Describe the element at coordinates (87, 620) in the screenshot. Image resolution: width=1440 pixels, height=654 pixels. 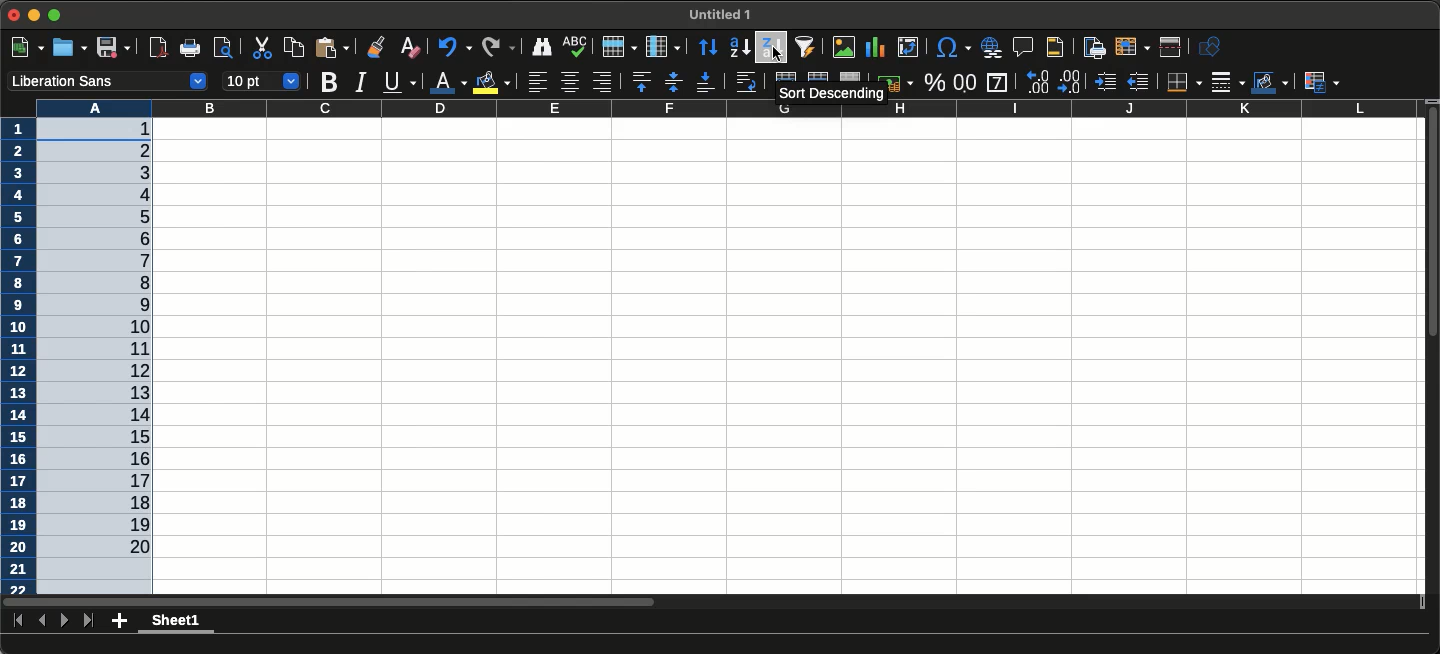
I see `Last sheet` at that location.